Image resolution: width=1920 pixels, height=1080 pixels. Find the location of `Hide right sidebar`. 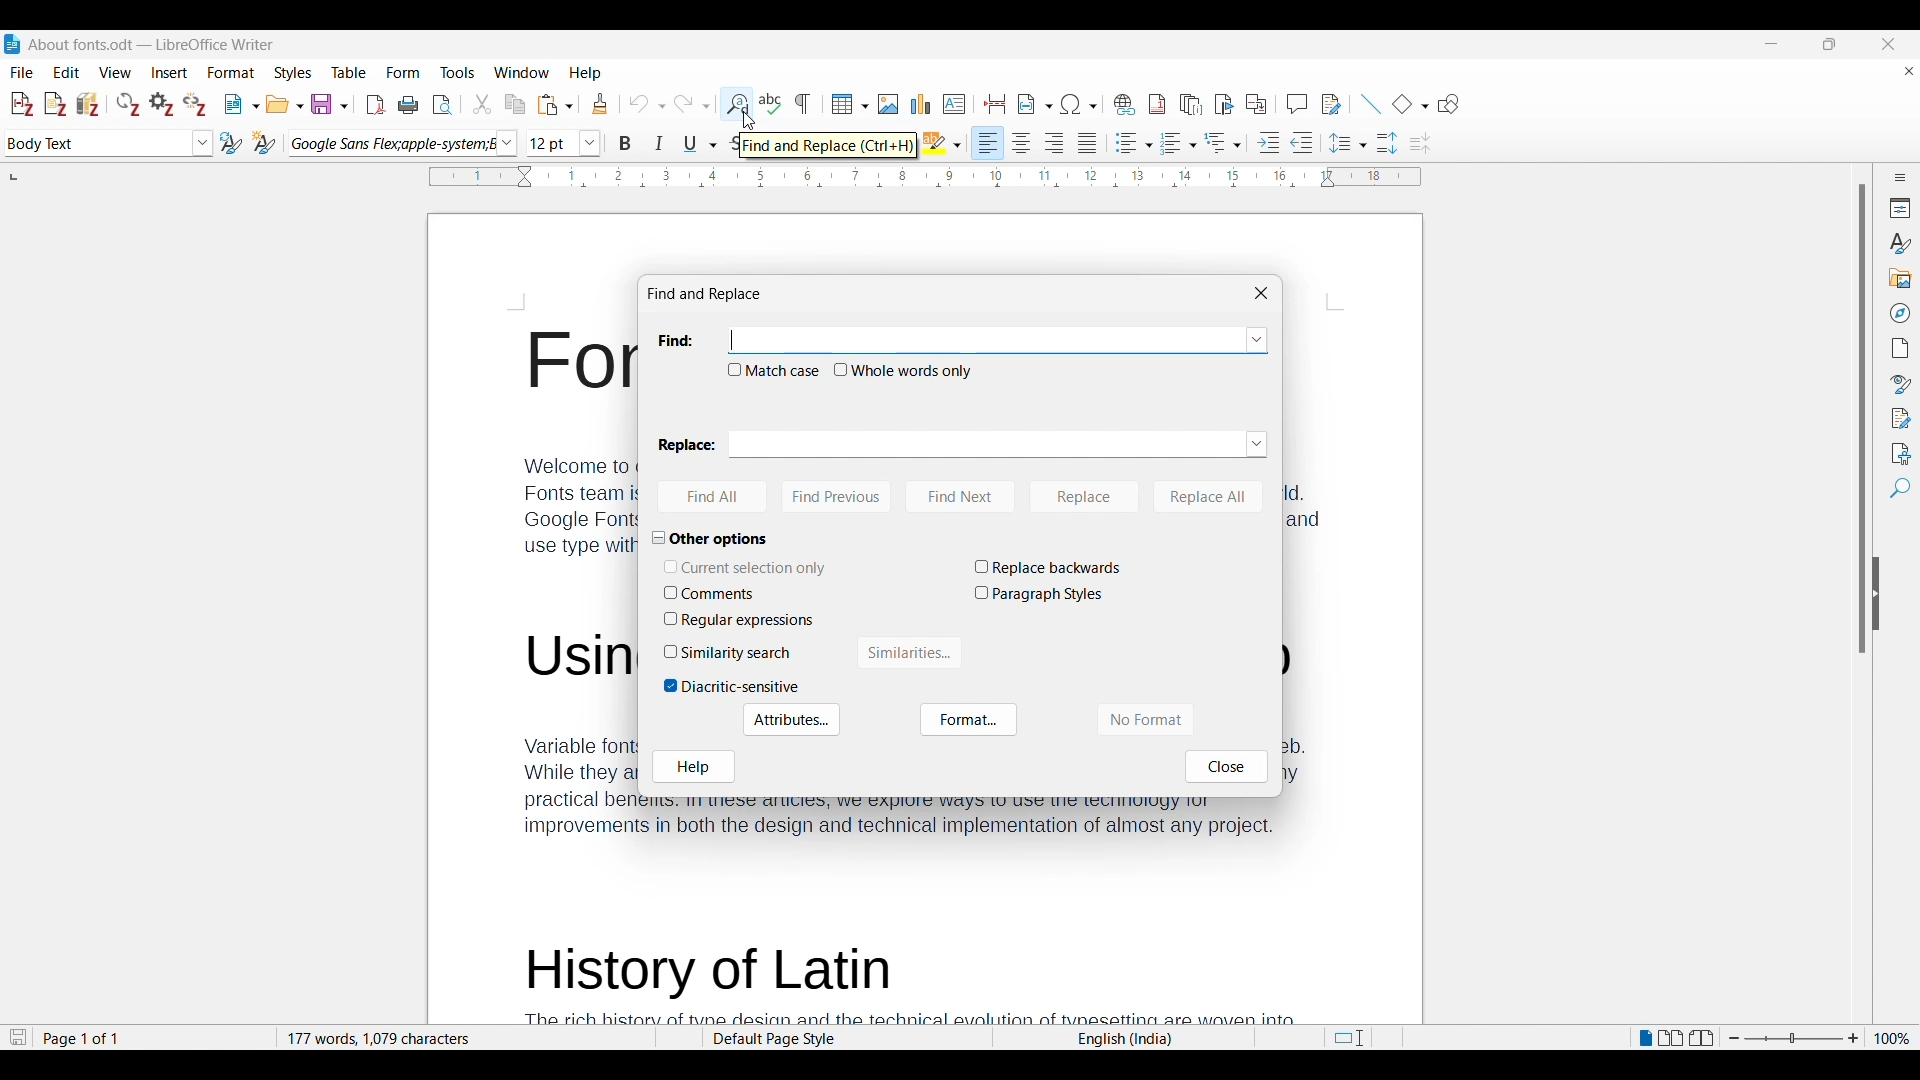

Hide right sidebar is located at coordinates (1876, 594).